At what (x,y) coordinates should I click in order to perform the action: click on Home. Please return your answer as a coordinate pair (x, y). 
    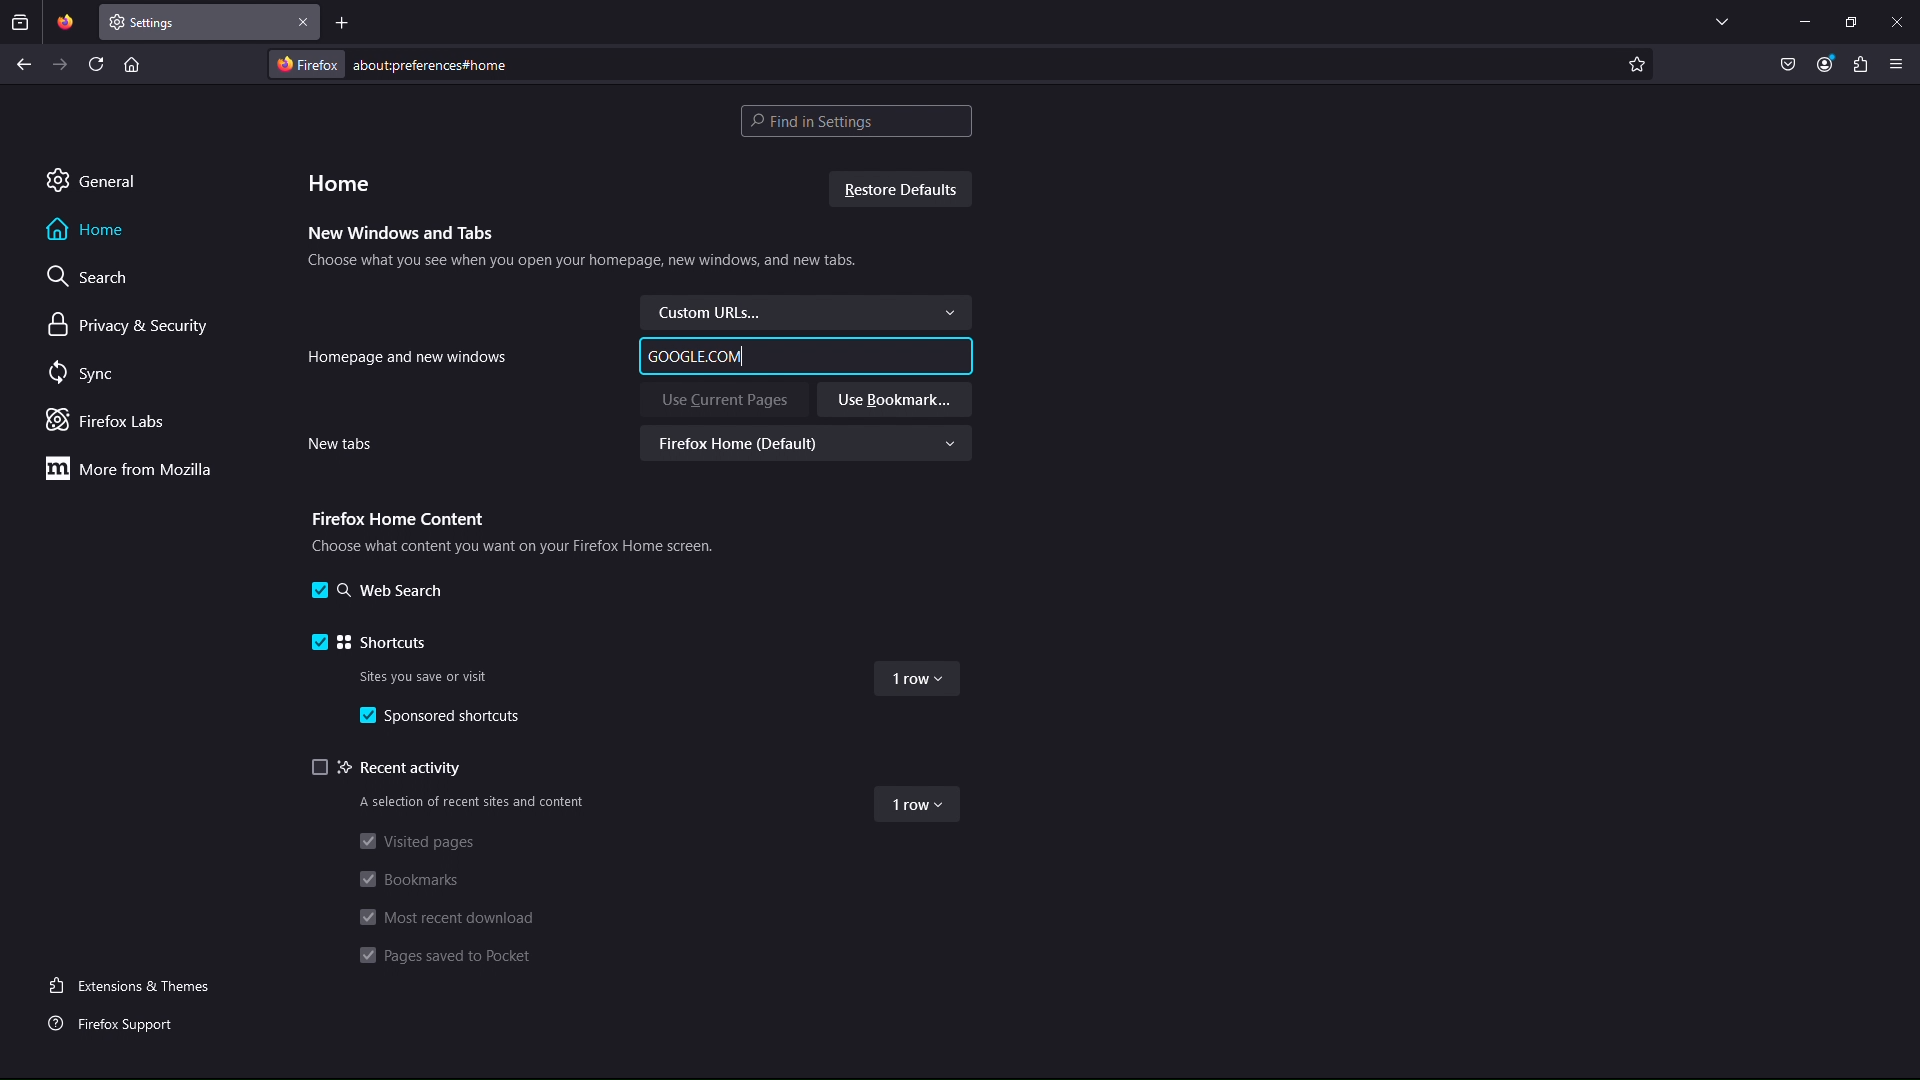
    Looking at the image, I should click on (87, 229).